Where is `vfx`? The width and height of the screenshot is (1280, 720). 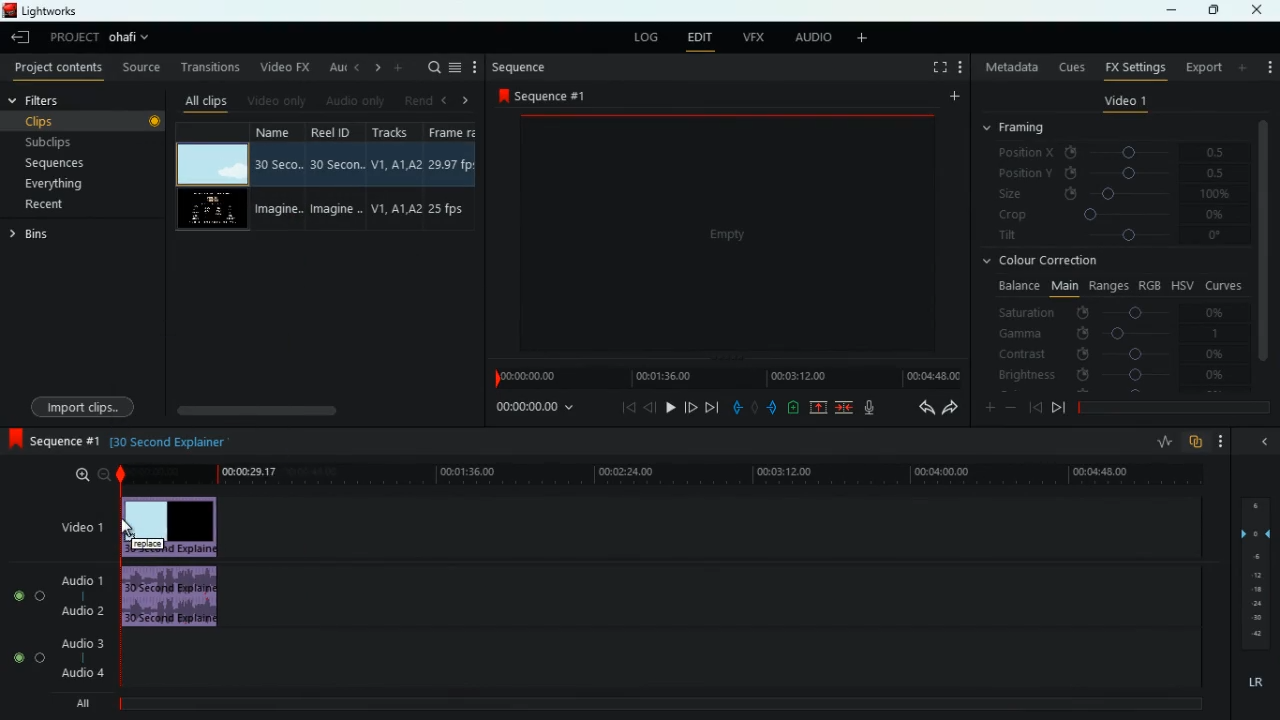
vfx is located at coordinates (750, 38).